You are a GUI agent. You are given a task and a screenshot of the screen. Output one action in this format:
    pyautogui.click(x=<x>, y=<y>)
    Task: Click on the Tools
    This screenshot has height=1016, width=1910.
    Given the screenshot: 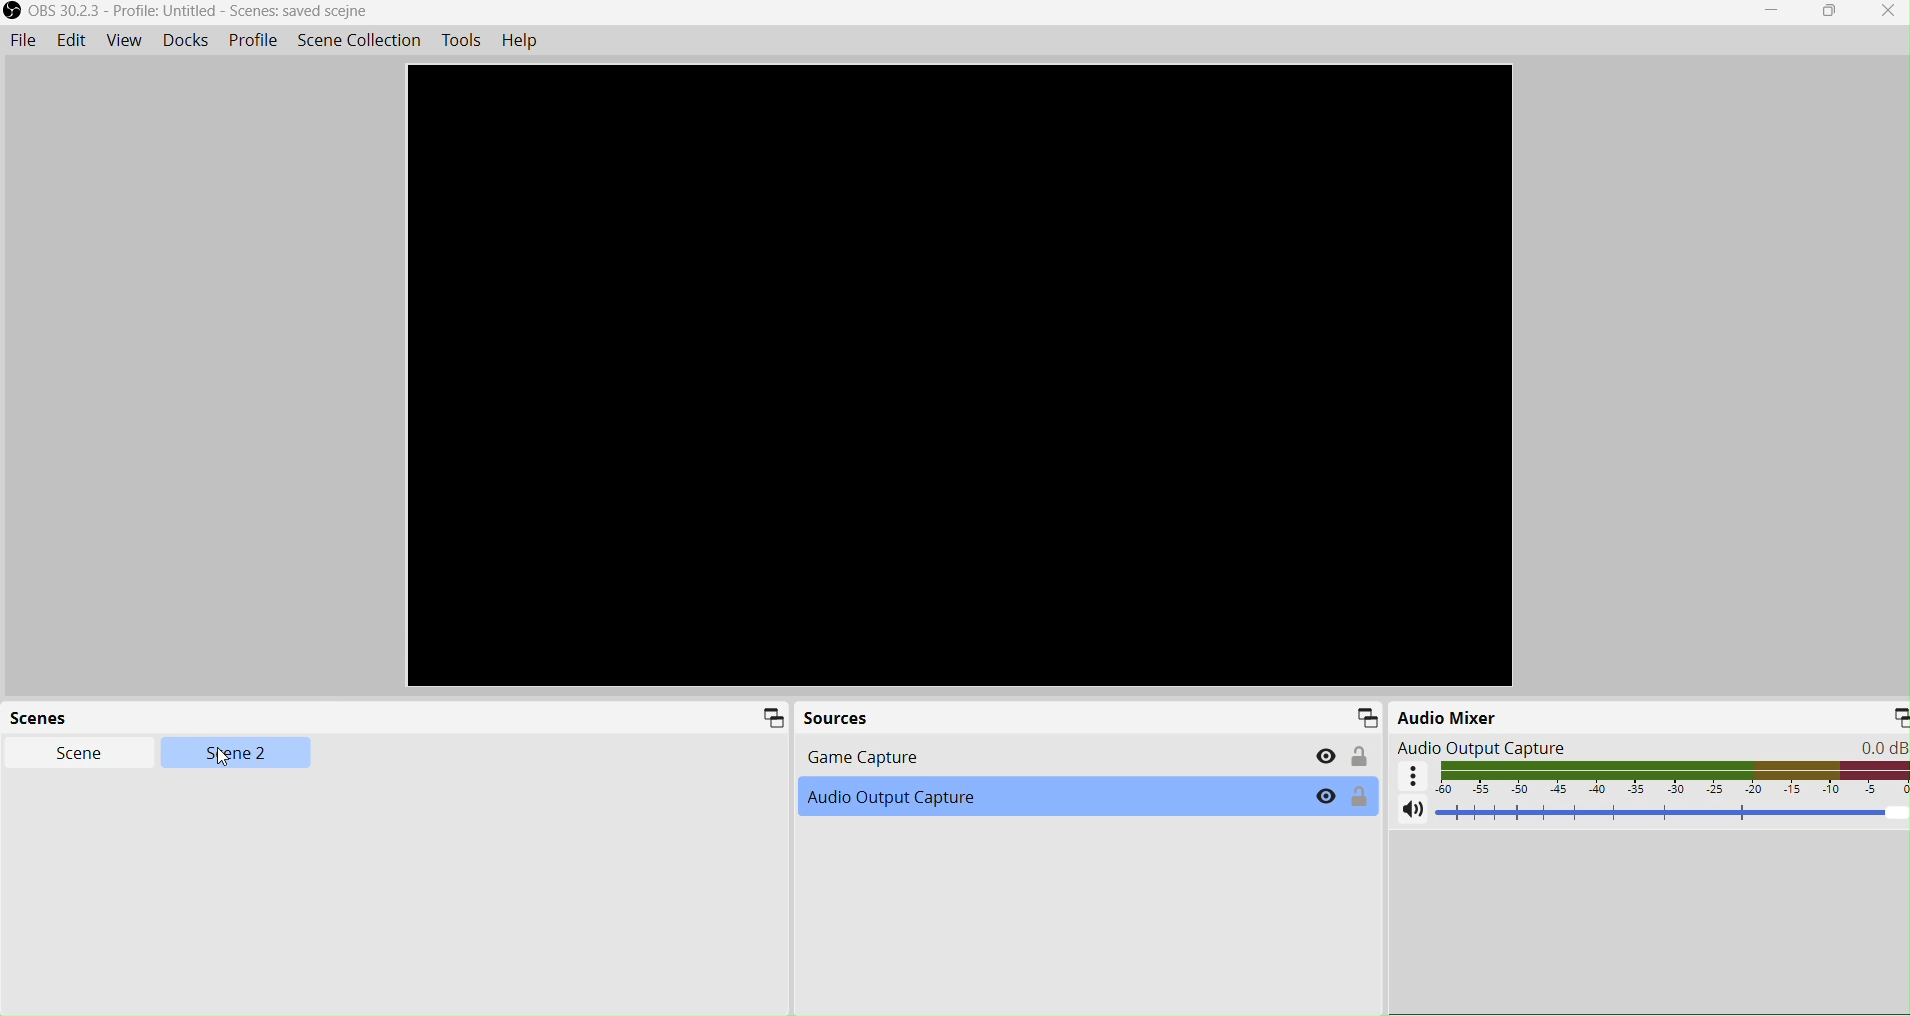 What is the action you would take?
    pyautogui.click(x=465, y=41)
    